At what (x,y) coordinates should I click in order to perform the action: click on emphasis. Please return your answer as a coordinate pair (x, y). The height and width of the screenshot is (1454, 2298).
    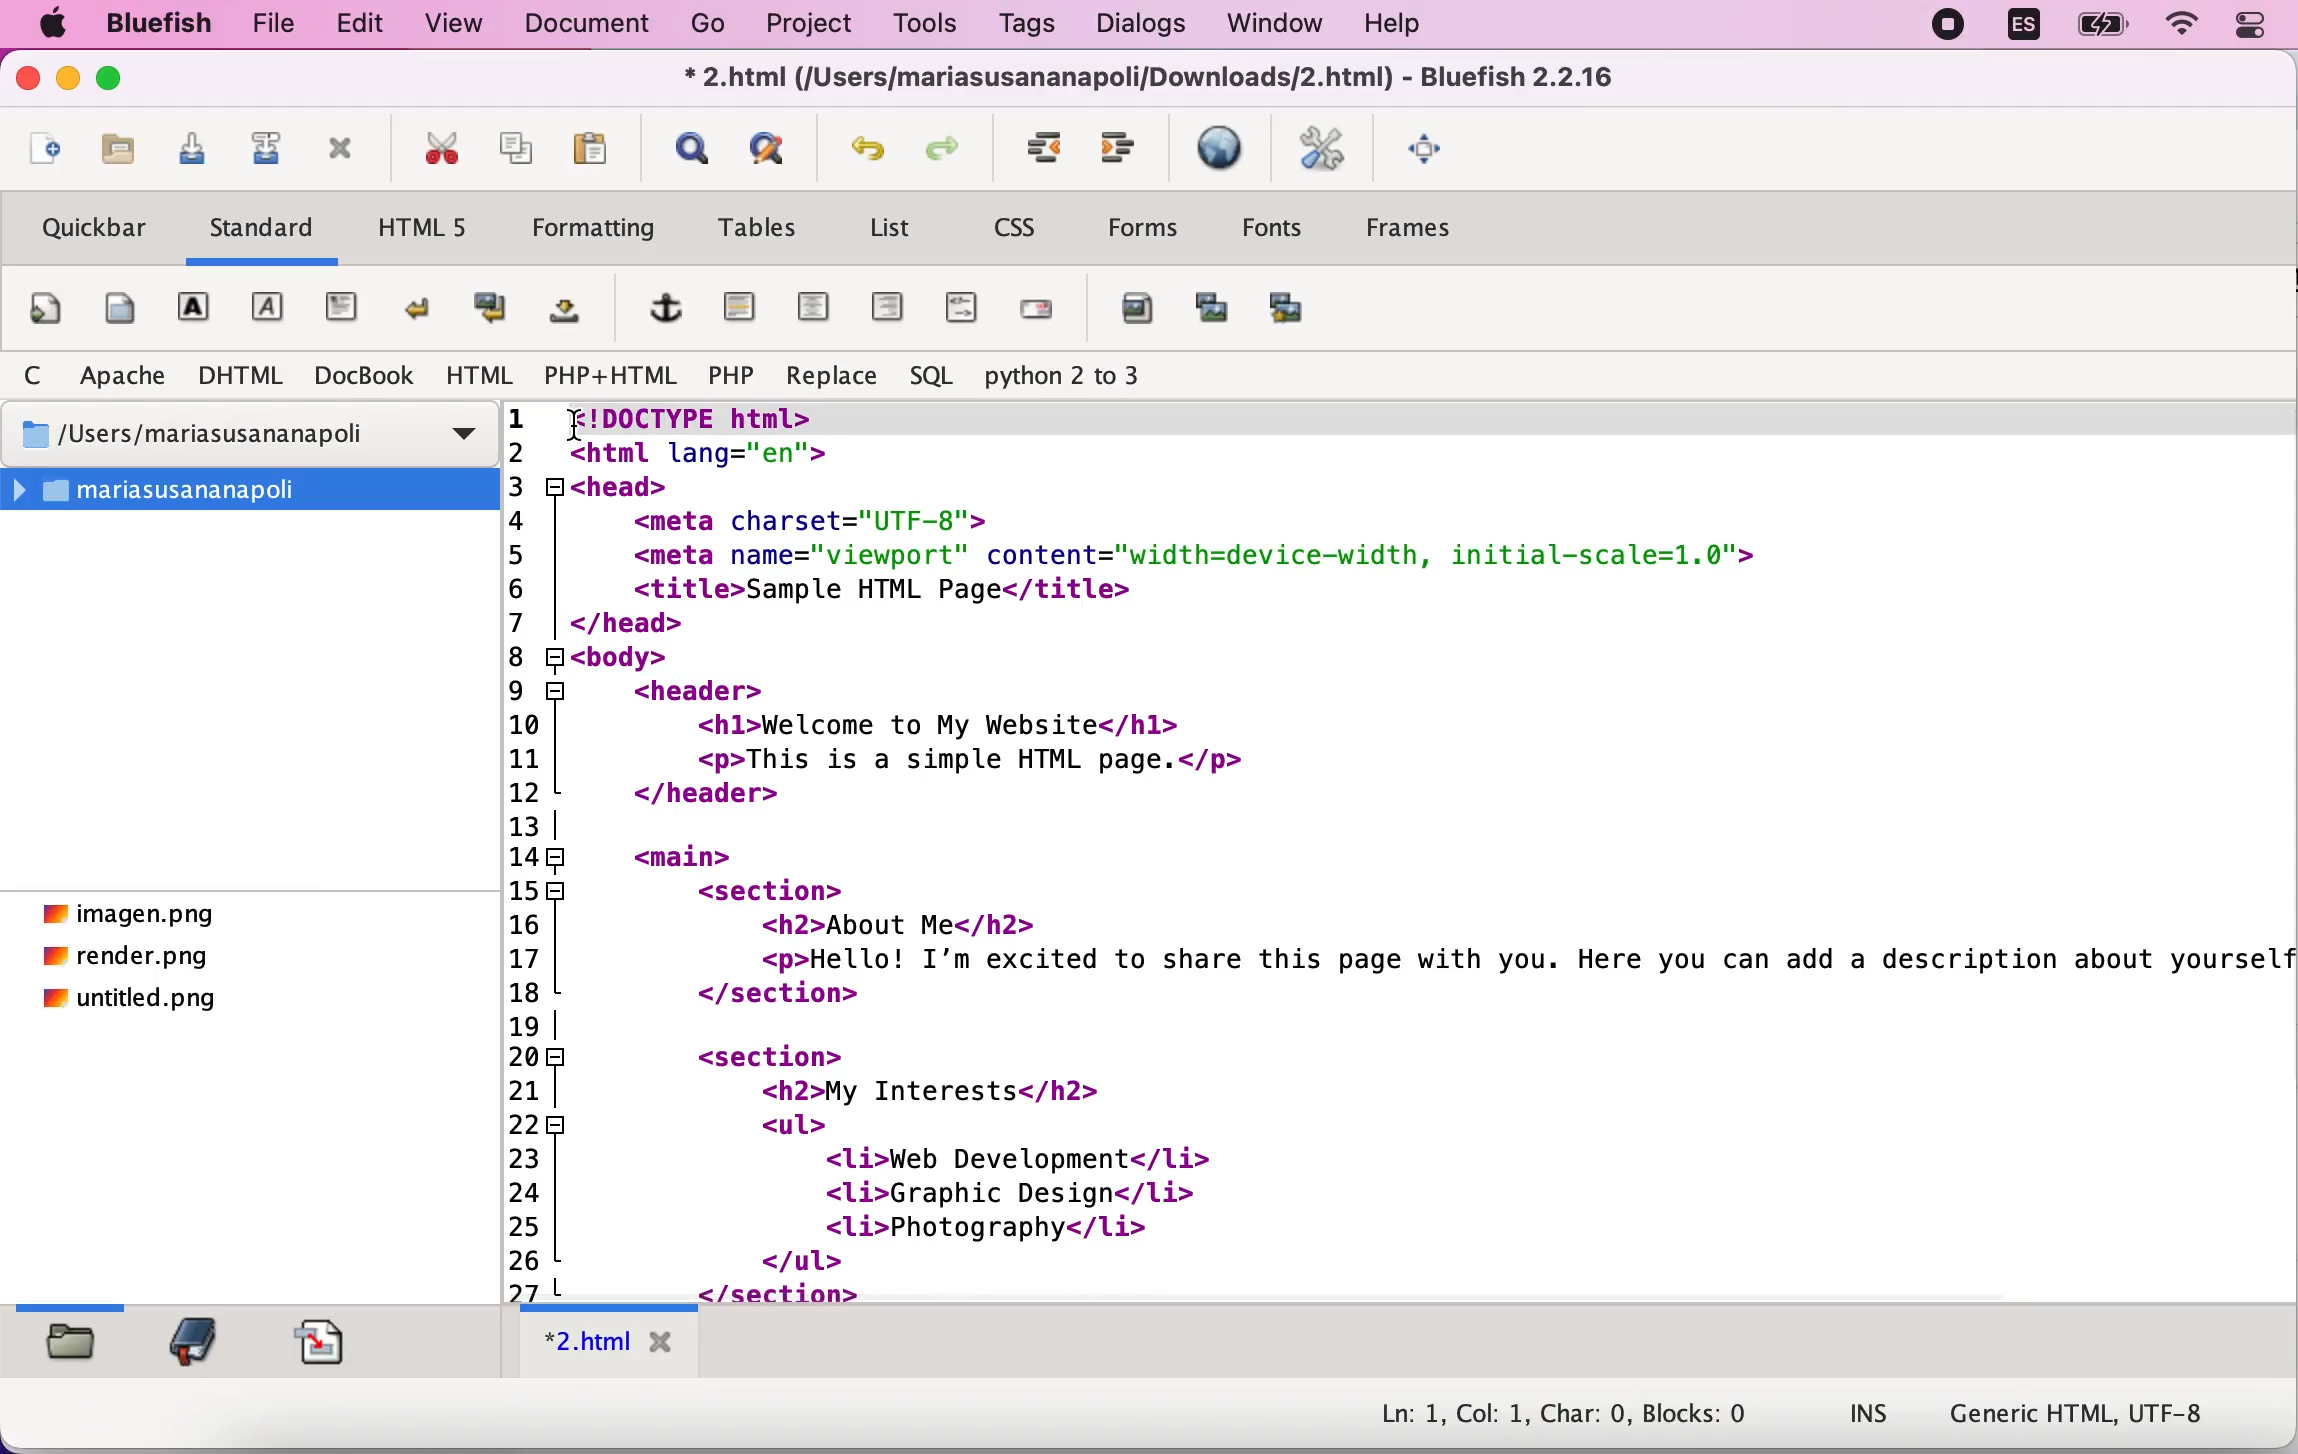
    Looking at the image, I should click on (267, 309).